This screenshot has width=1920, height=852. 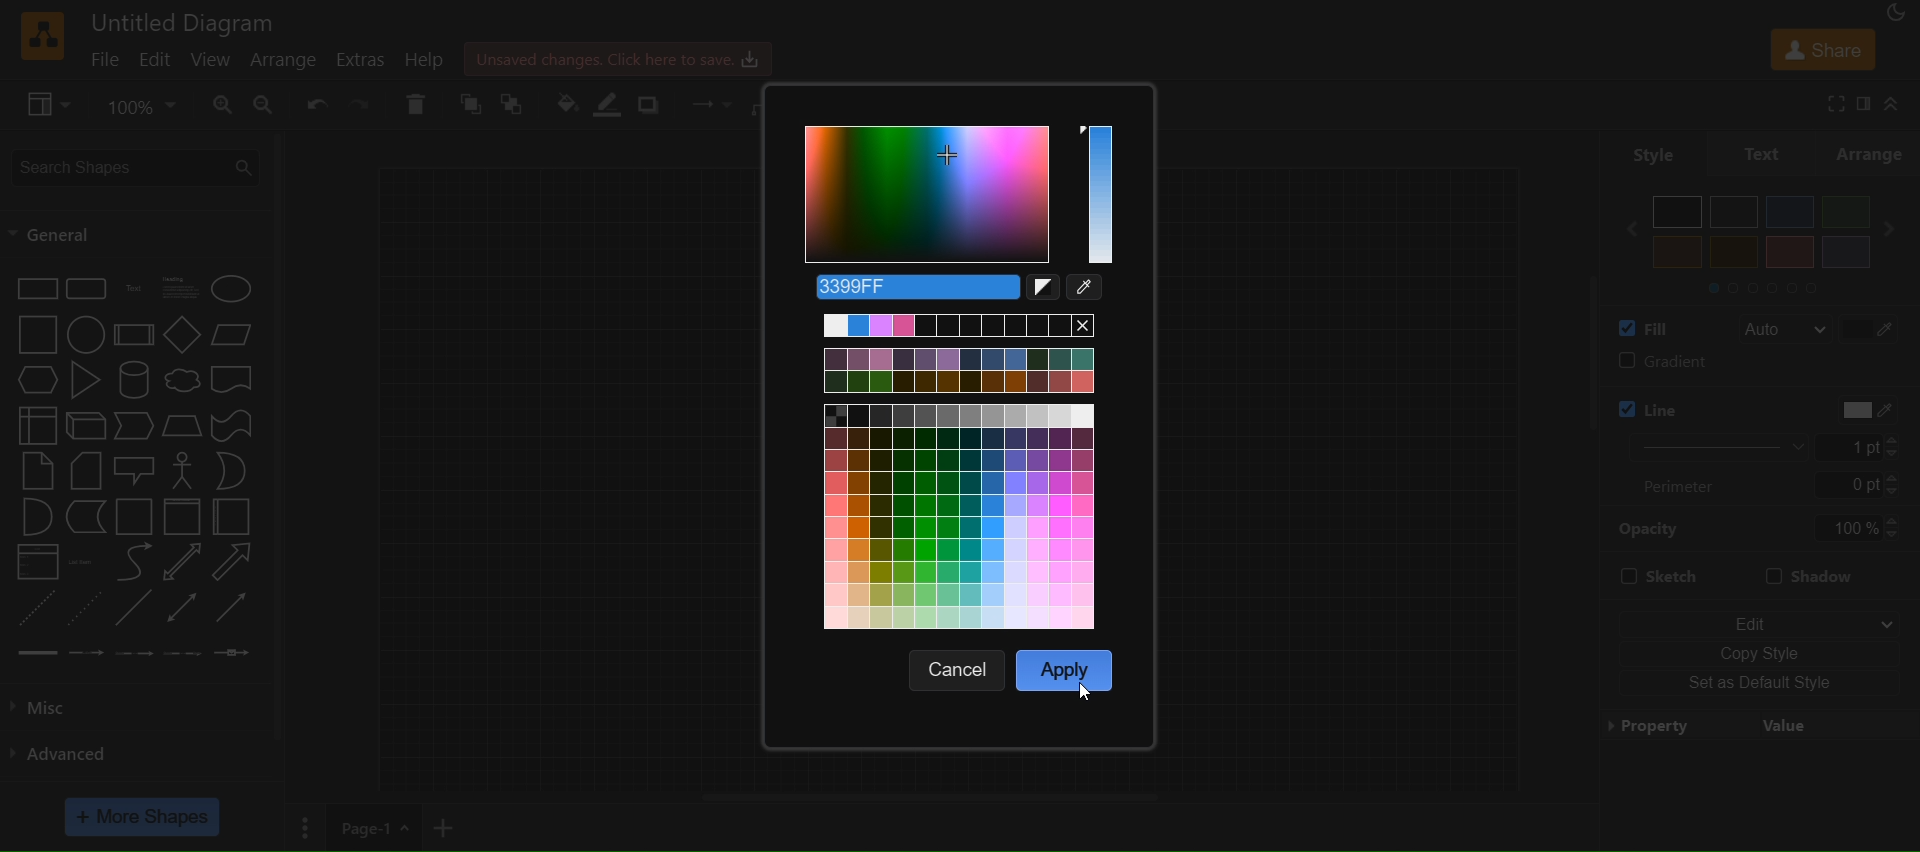 What do you see at coordinates (1759, 651) in the screenshot?
I see `copy style` at bounding box center [1759, 651].